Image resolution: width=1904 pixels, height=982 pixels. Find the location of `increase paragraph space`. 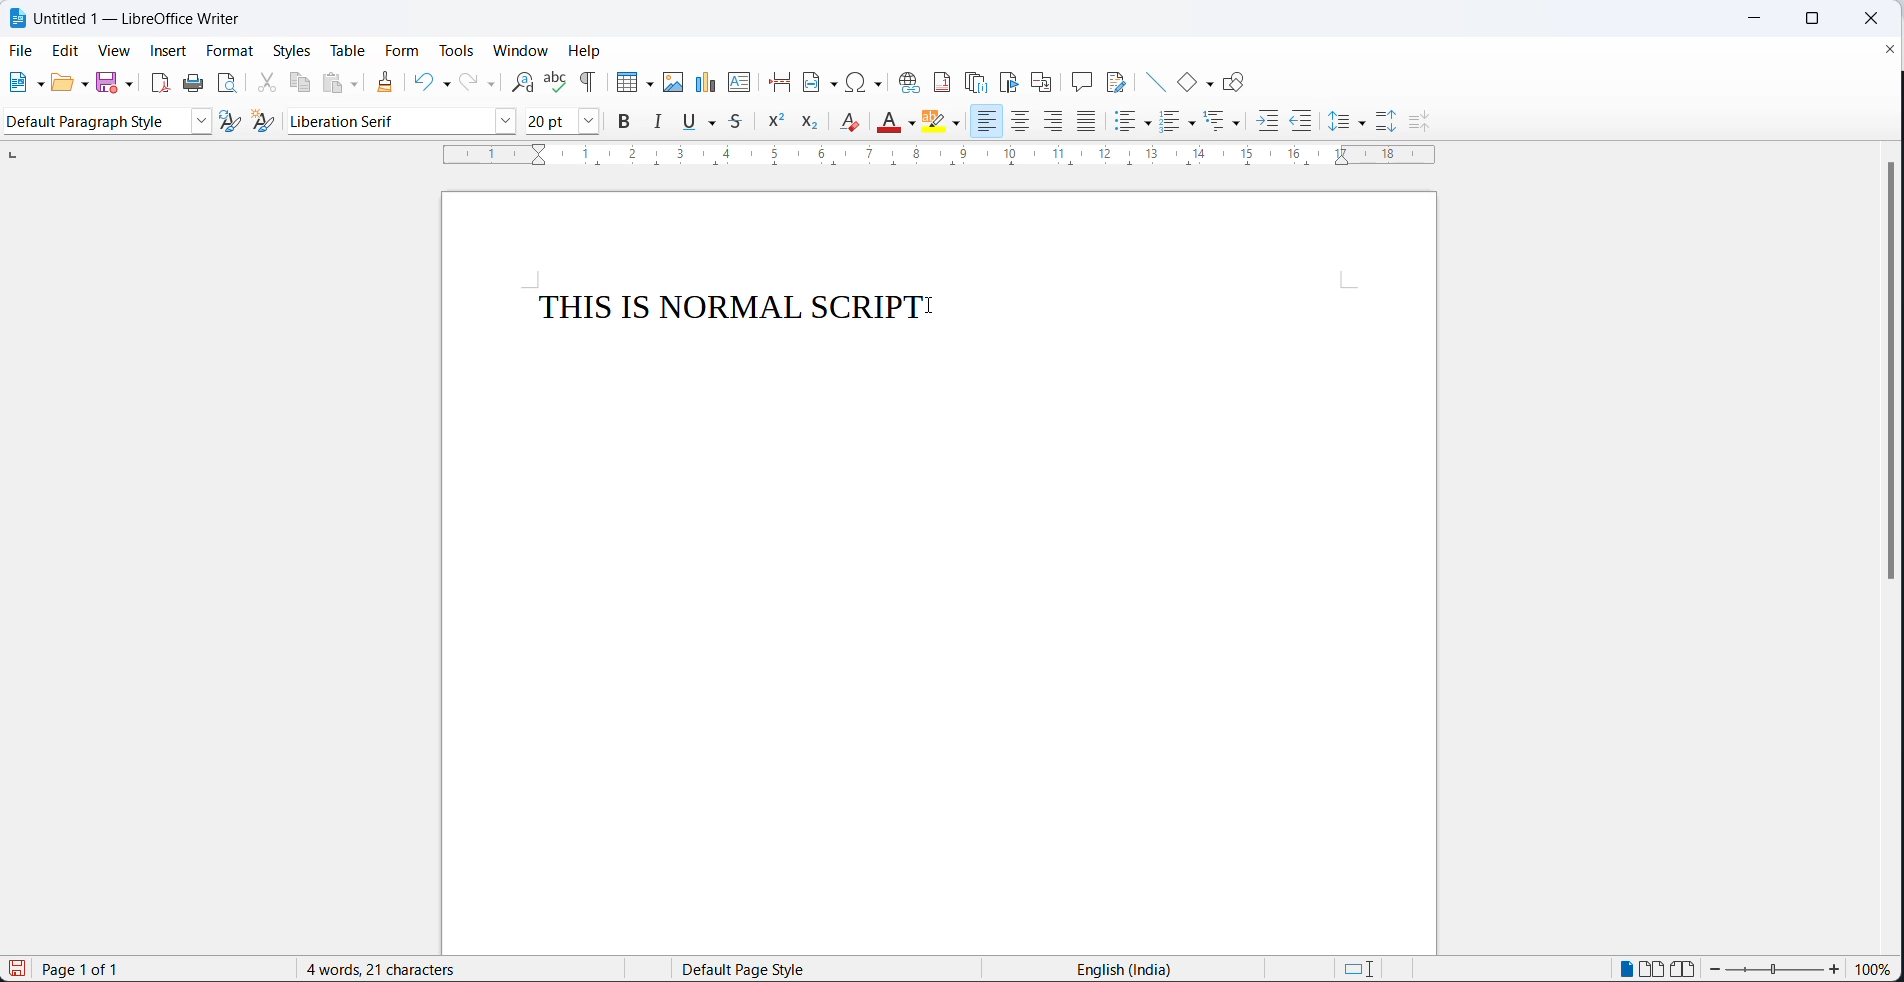

increase paragraph space is located at coordinates (1386, 121).